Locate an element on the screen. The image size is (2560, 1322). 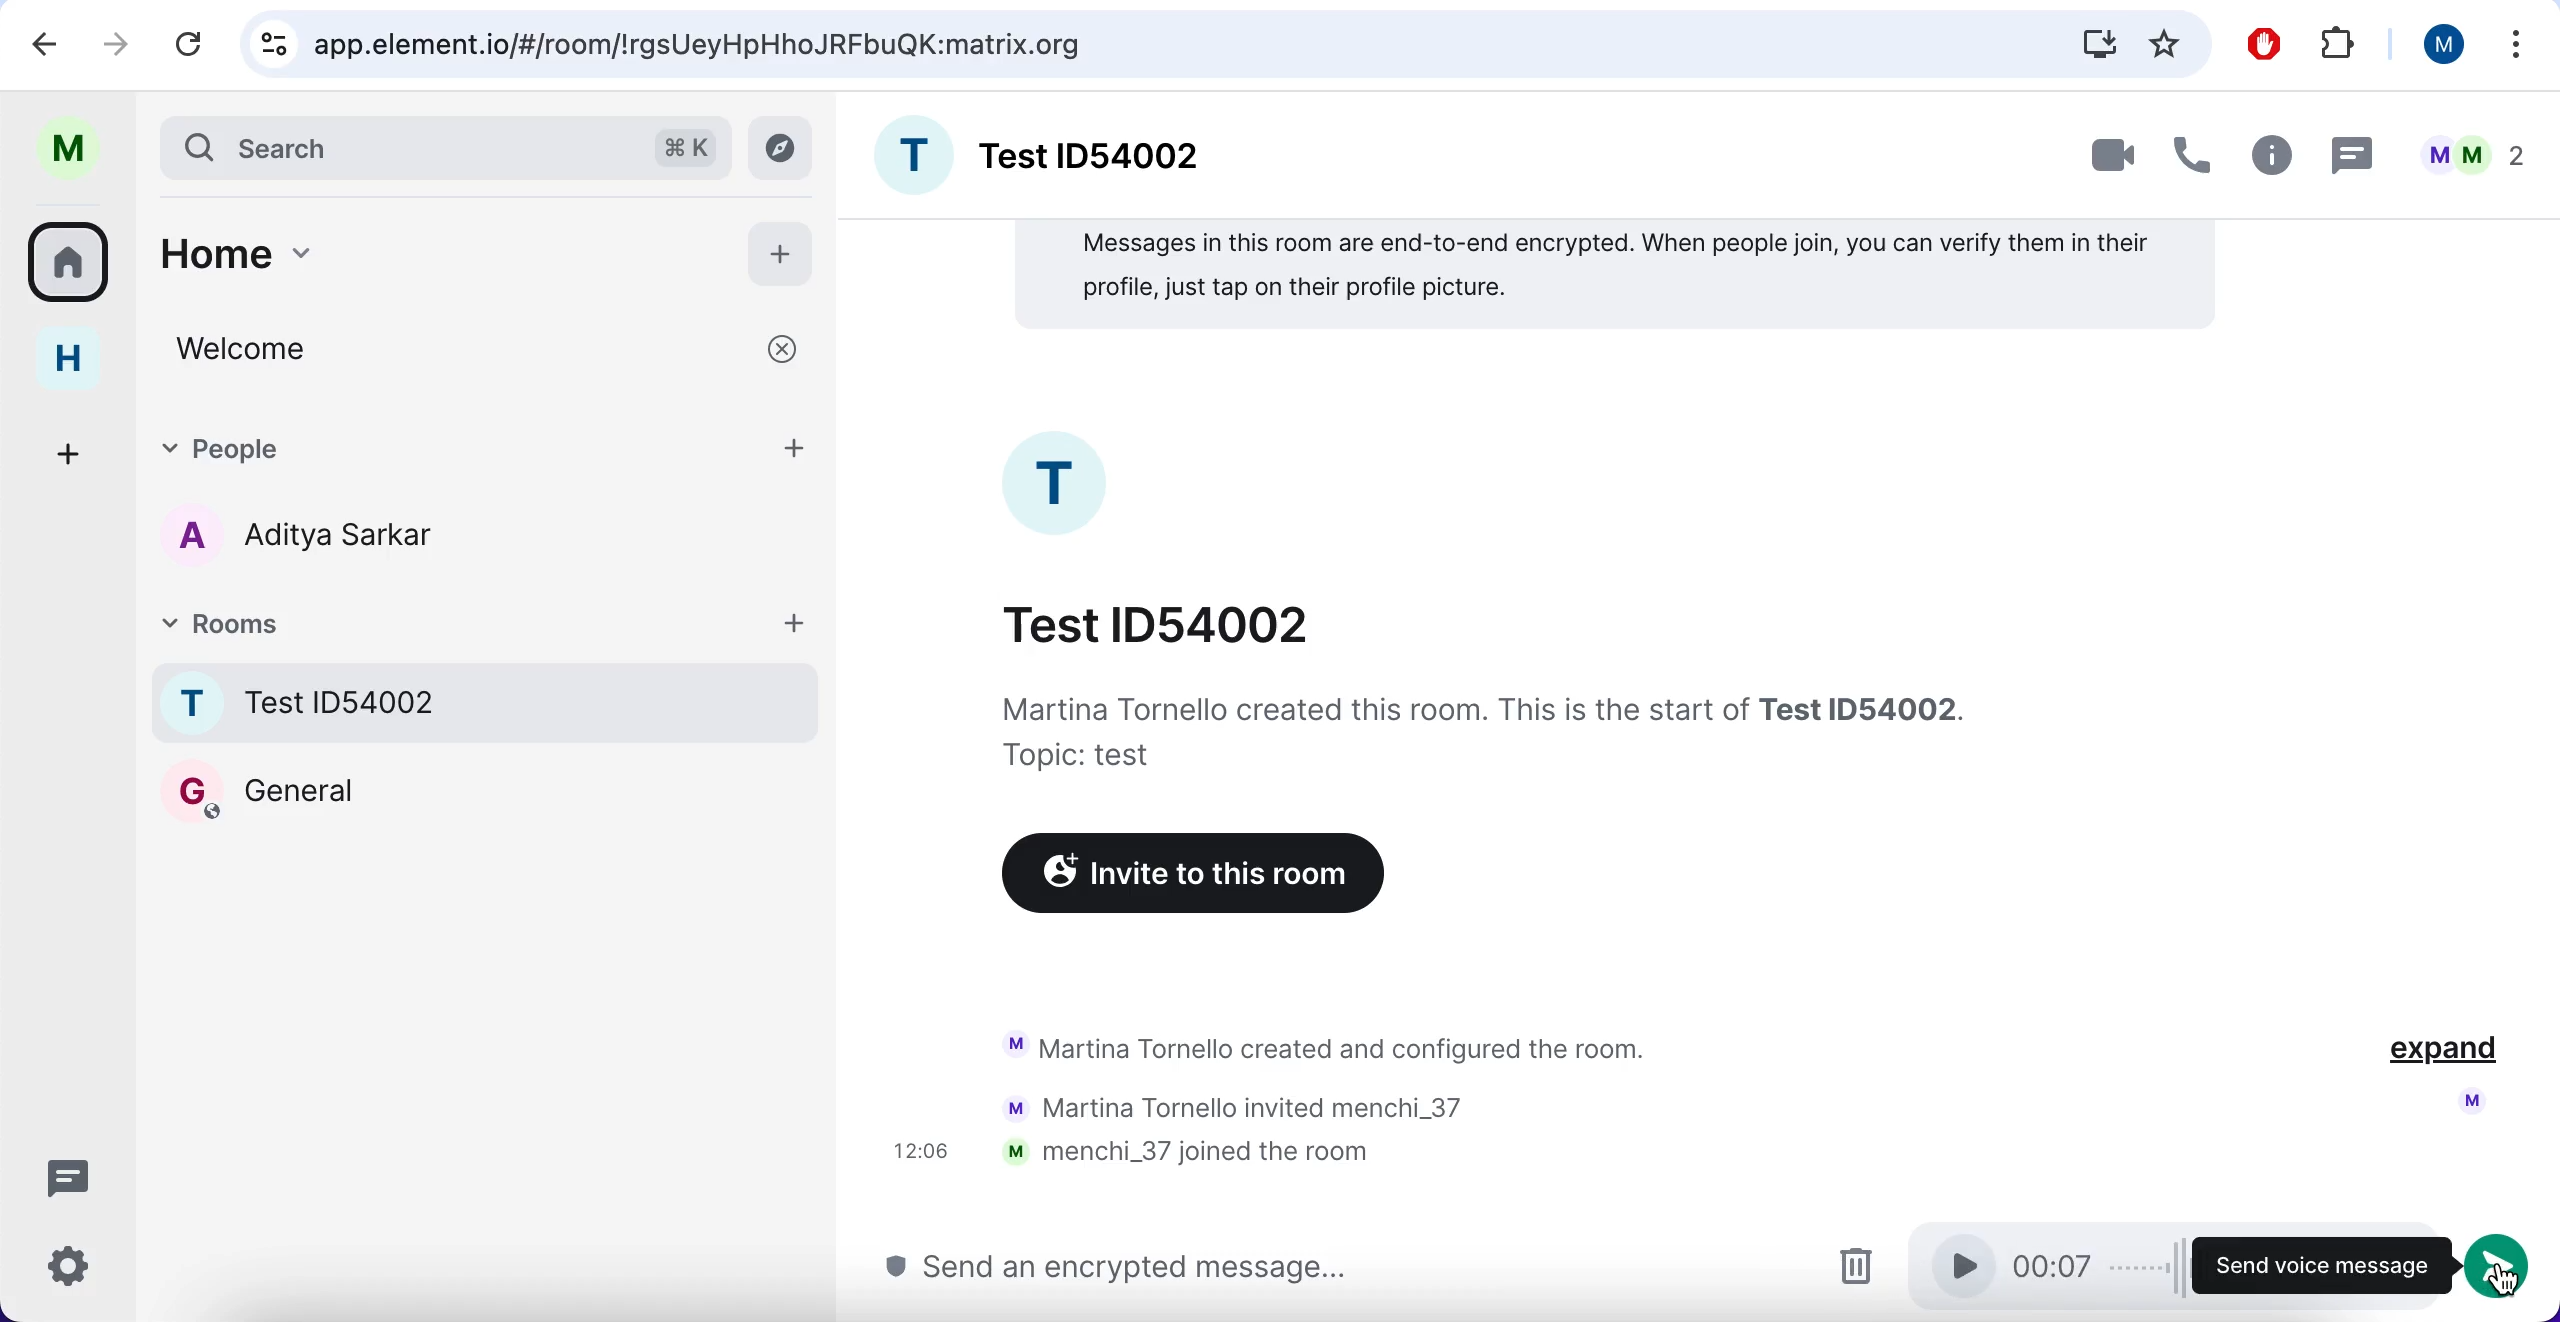
call is located at coordinates (2195, 149).